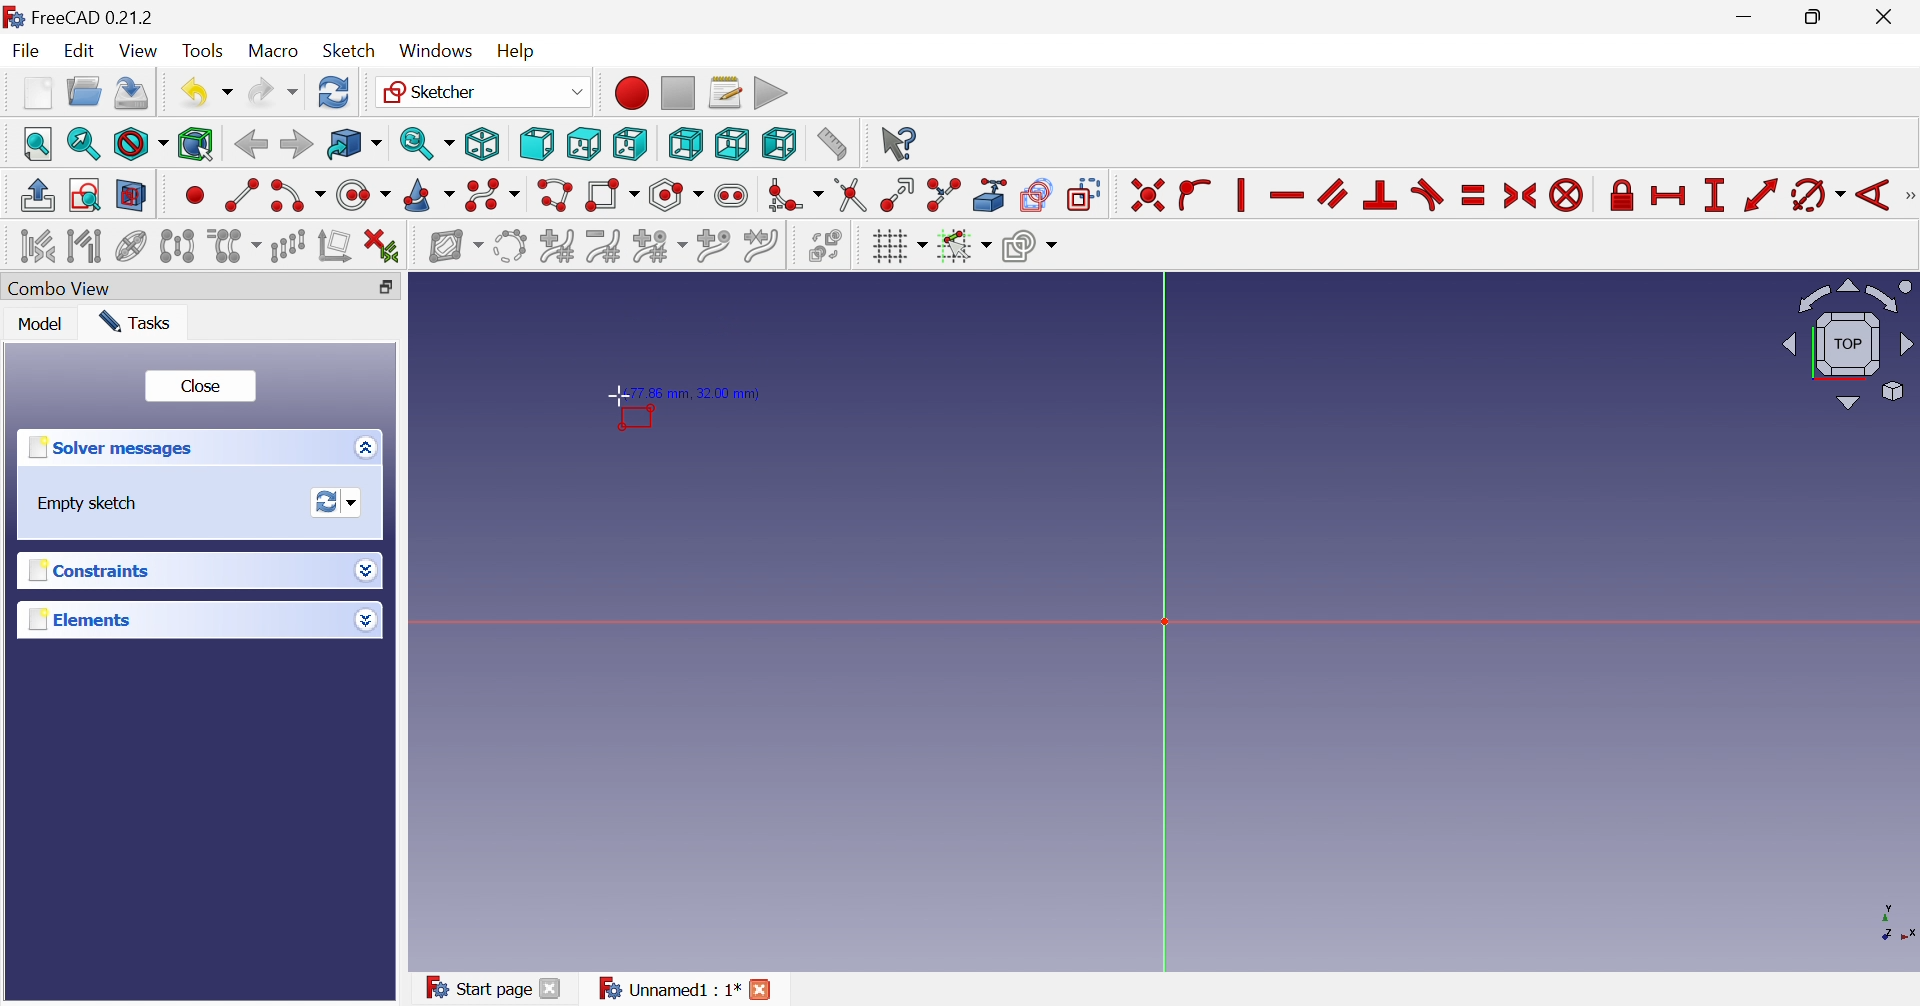  What do you see at coordinates (1030, 249) in the screenshot?
I see `Configure rendering` at bounding box center [1030, 249].